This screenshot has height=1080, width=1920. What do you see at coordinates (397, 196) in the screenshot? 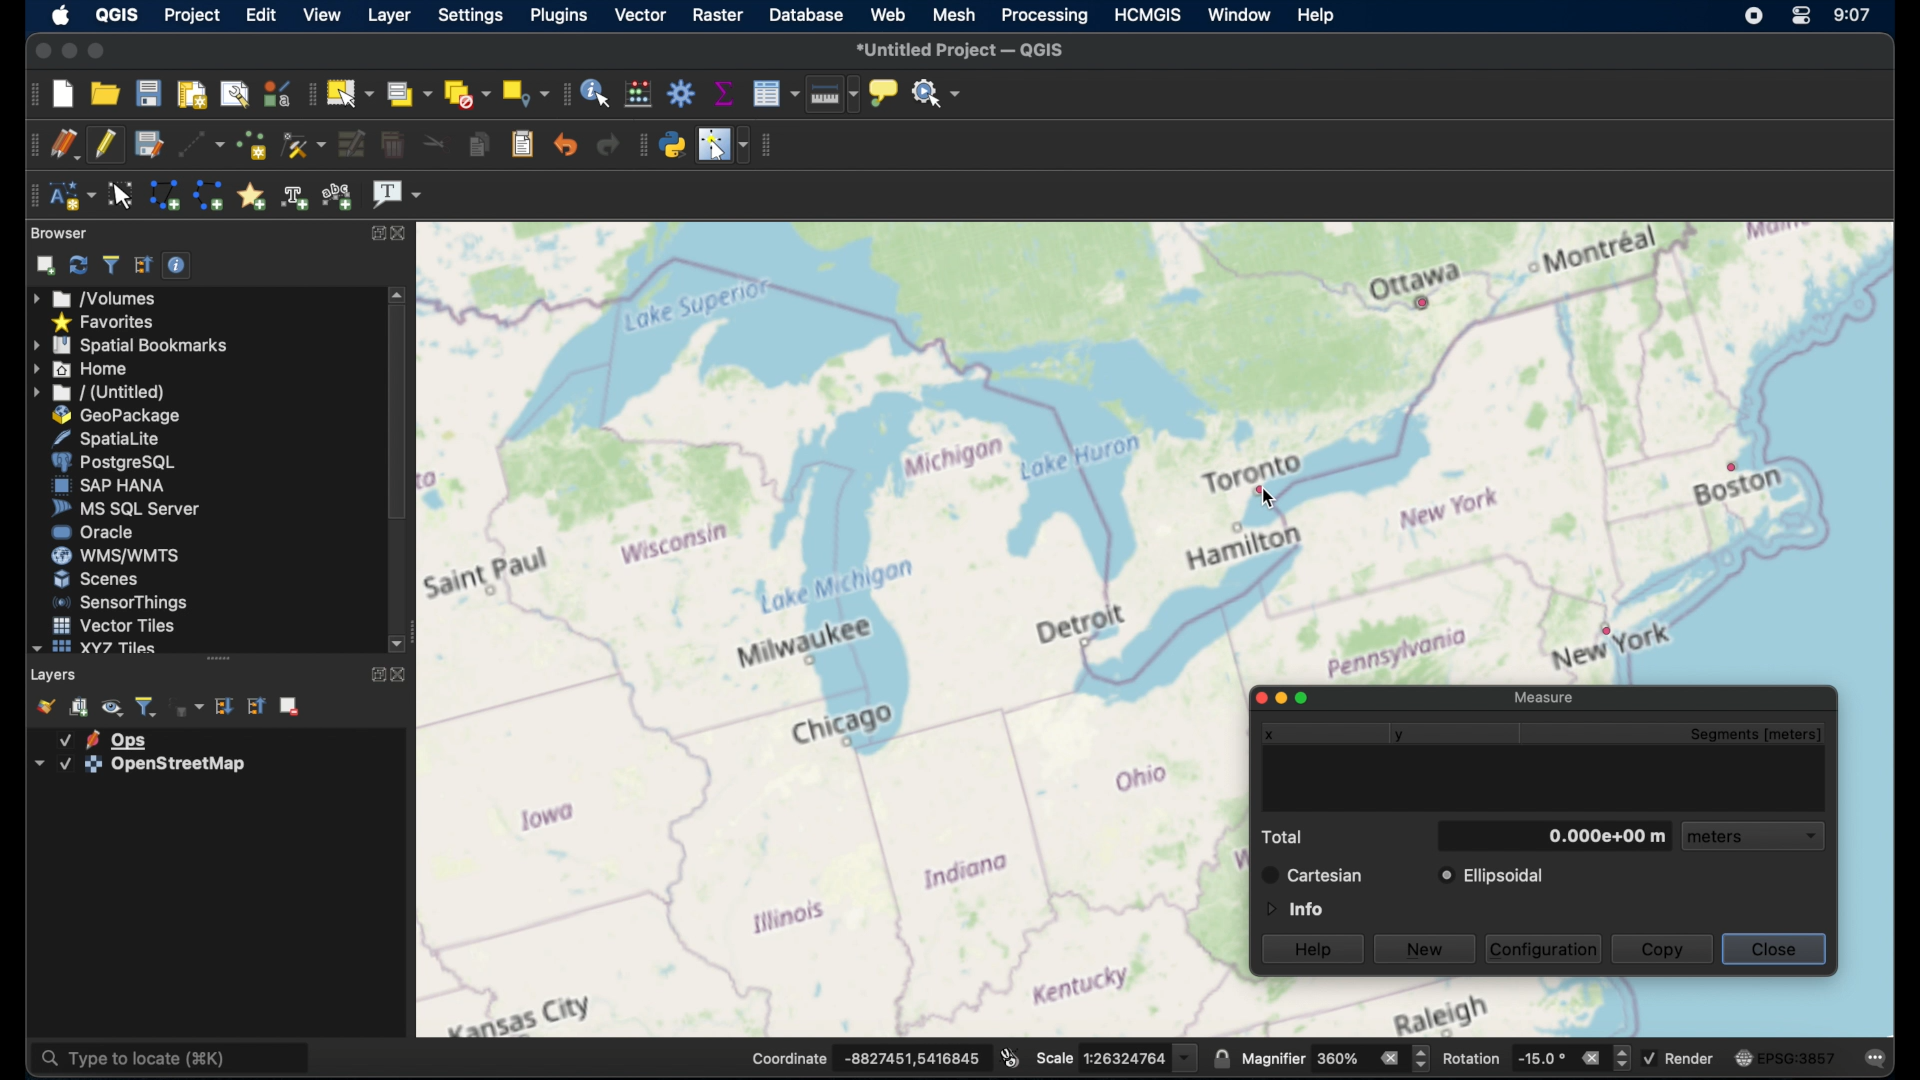
I see `text annotation` at bounding box center [397, 196].